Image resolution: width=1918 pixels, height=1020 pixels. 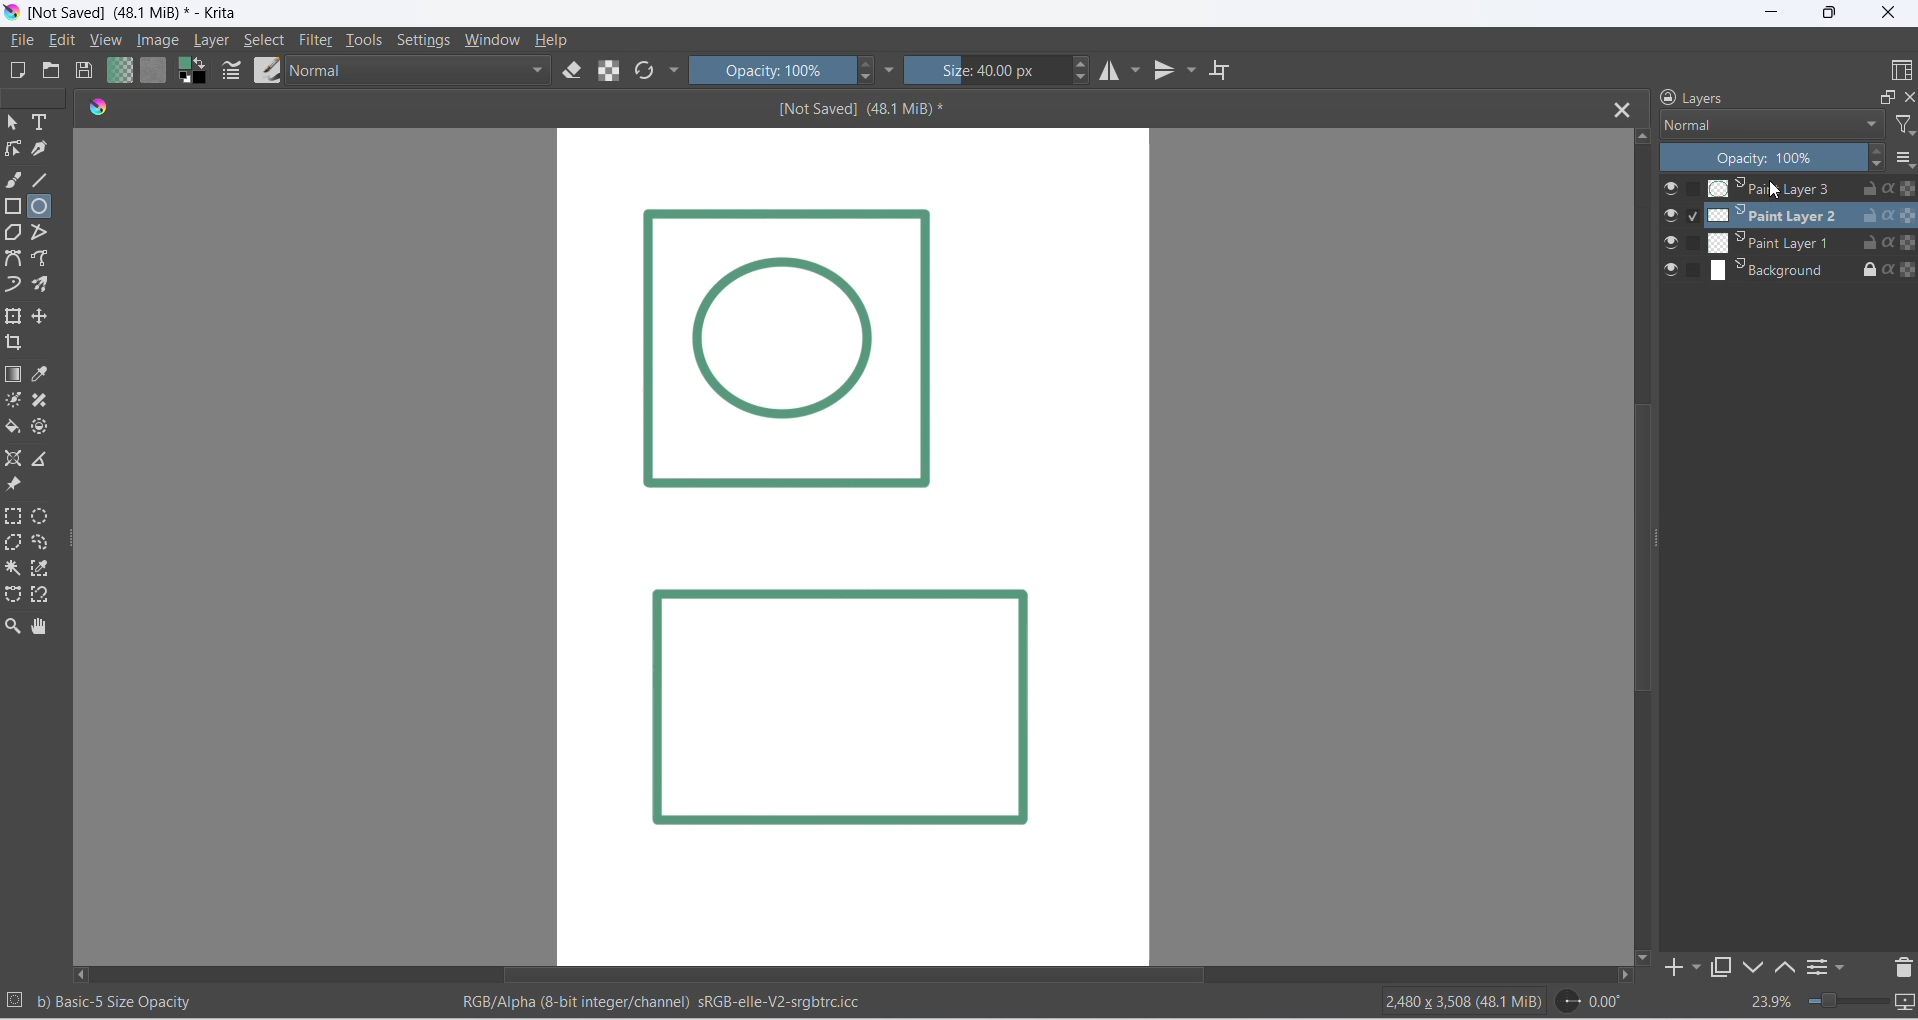 I want to click on visibilty, so click(x=1670, y=242).